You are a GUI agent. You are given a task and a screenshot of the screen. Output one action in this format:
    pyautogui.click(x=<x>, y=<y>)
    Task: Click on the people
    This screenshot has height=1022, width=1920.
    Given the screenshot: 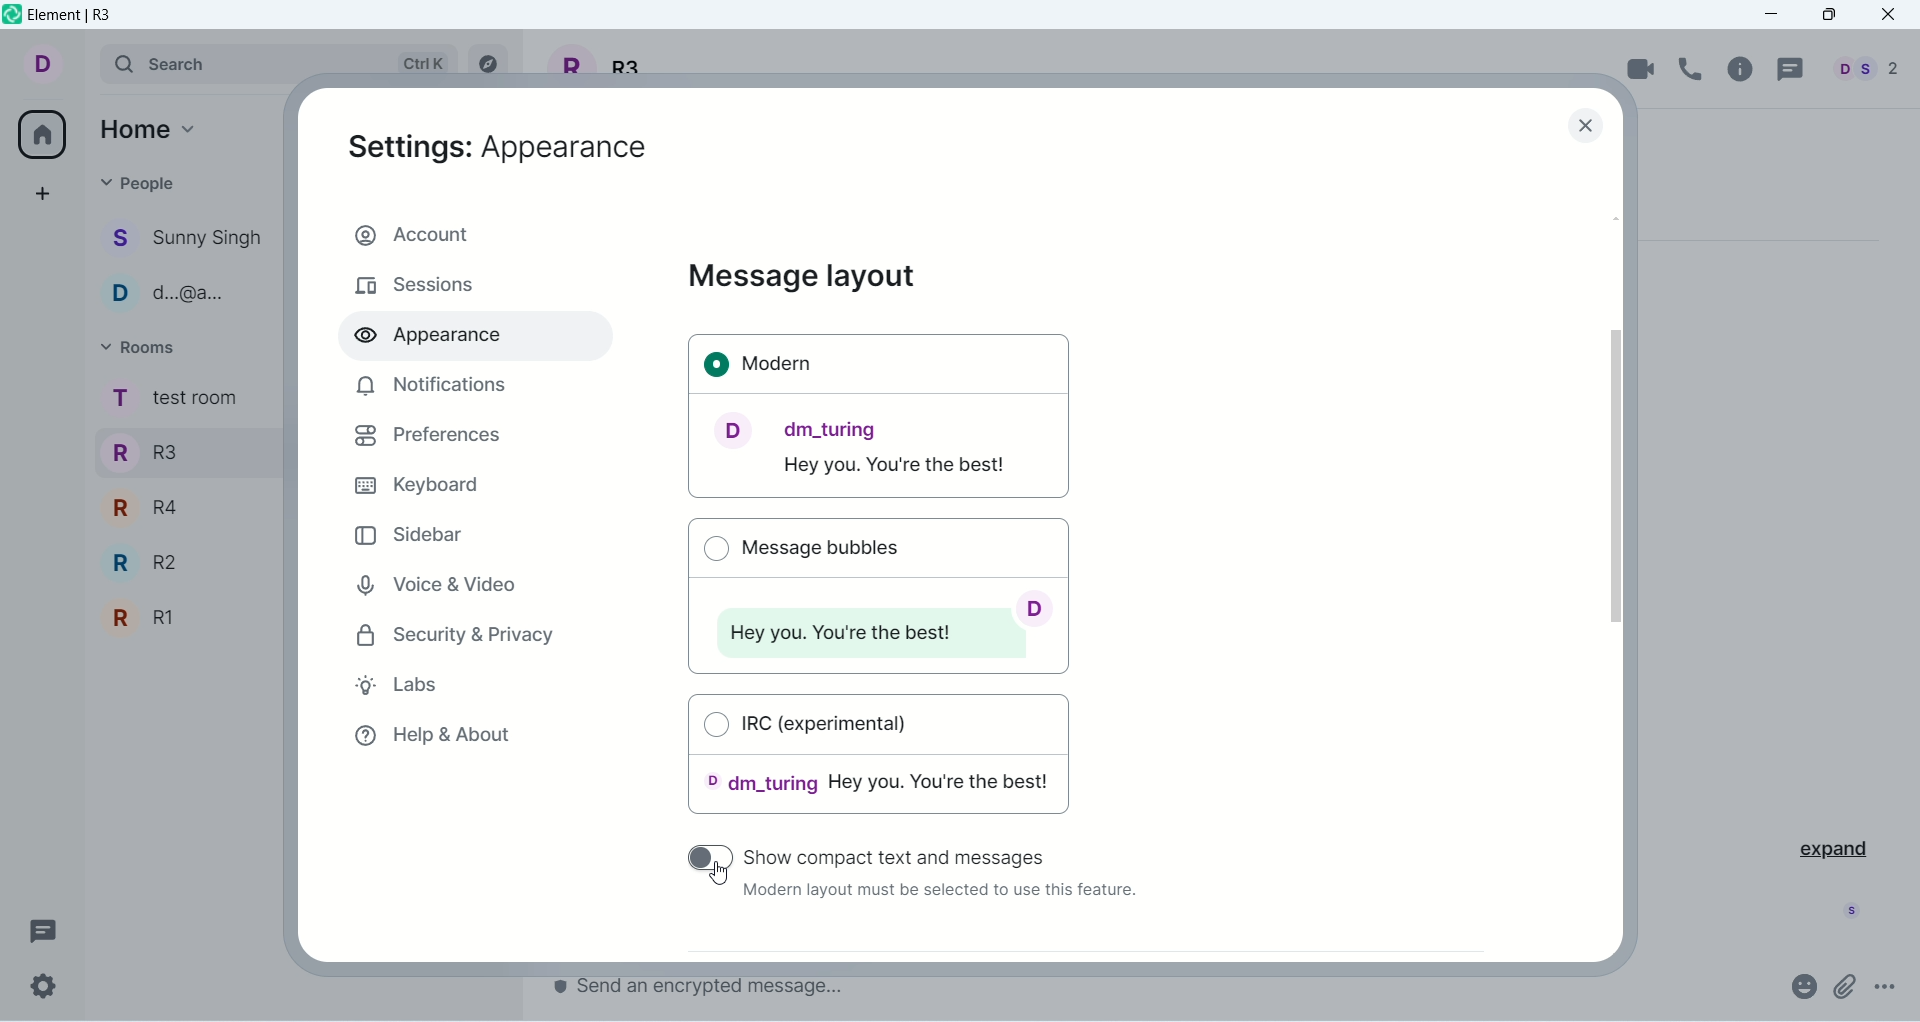 What is the action you would take?
    pyautogui.click(x=185, y=295)
    